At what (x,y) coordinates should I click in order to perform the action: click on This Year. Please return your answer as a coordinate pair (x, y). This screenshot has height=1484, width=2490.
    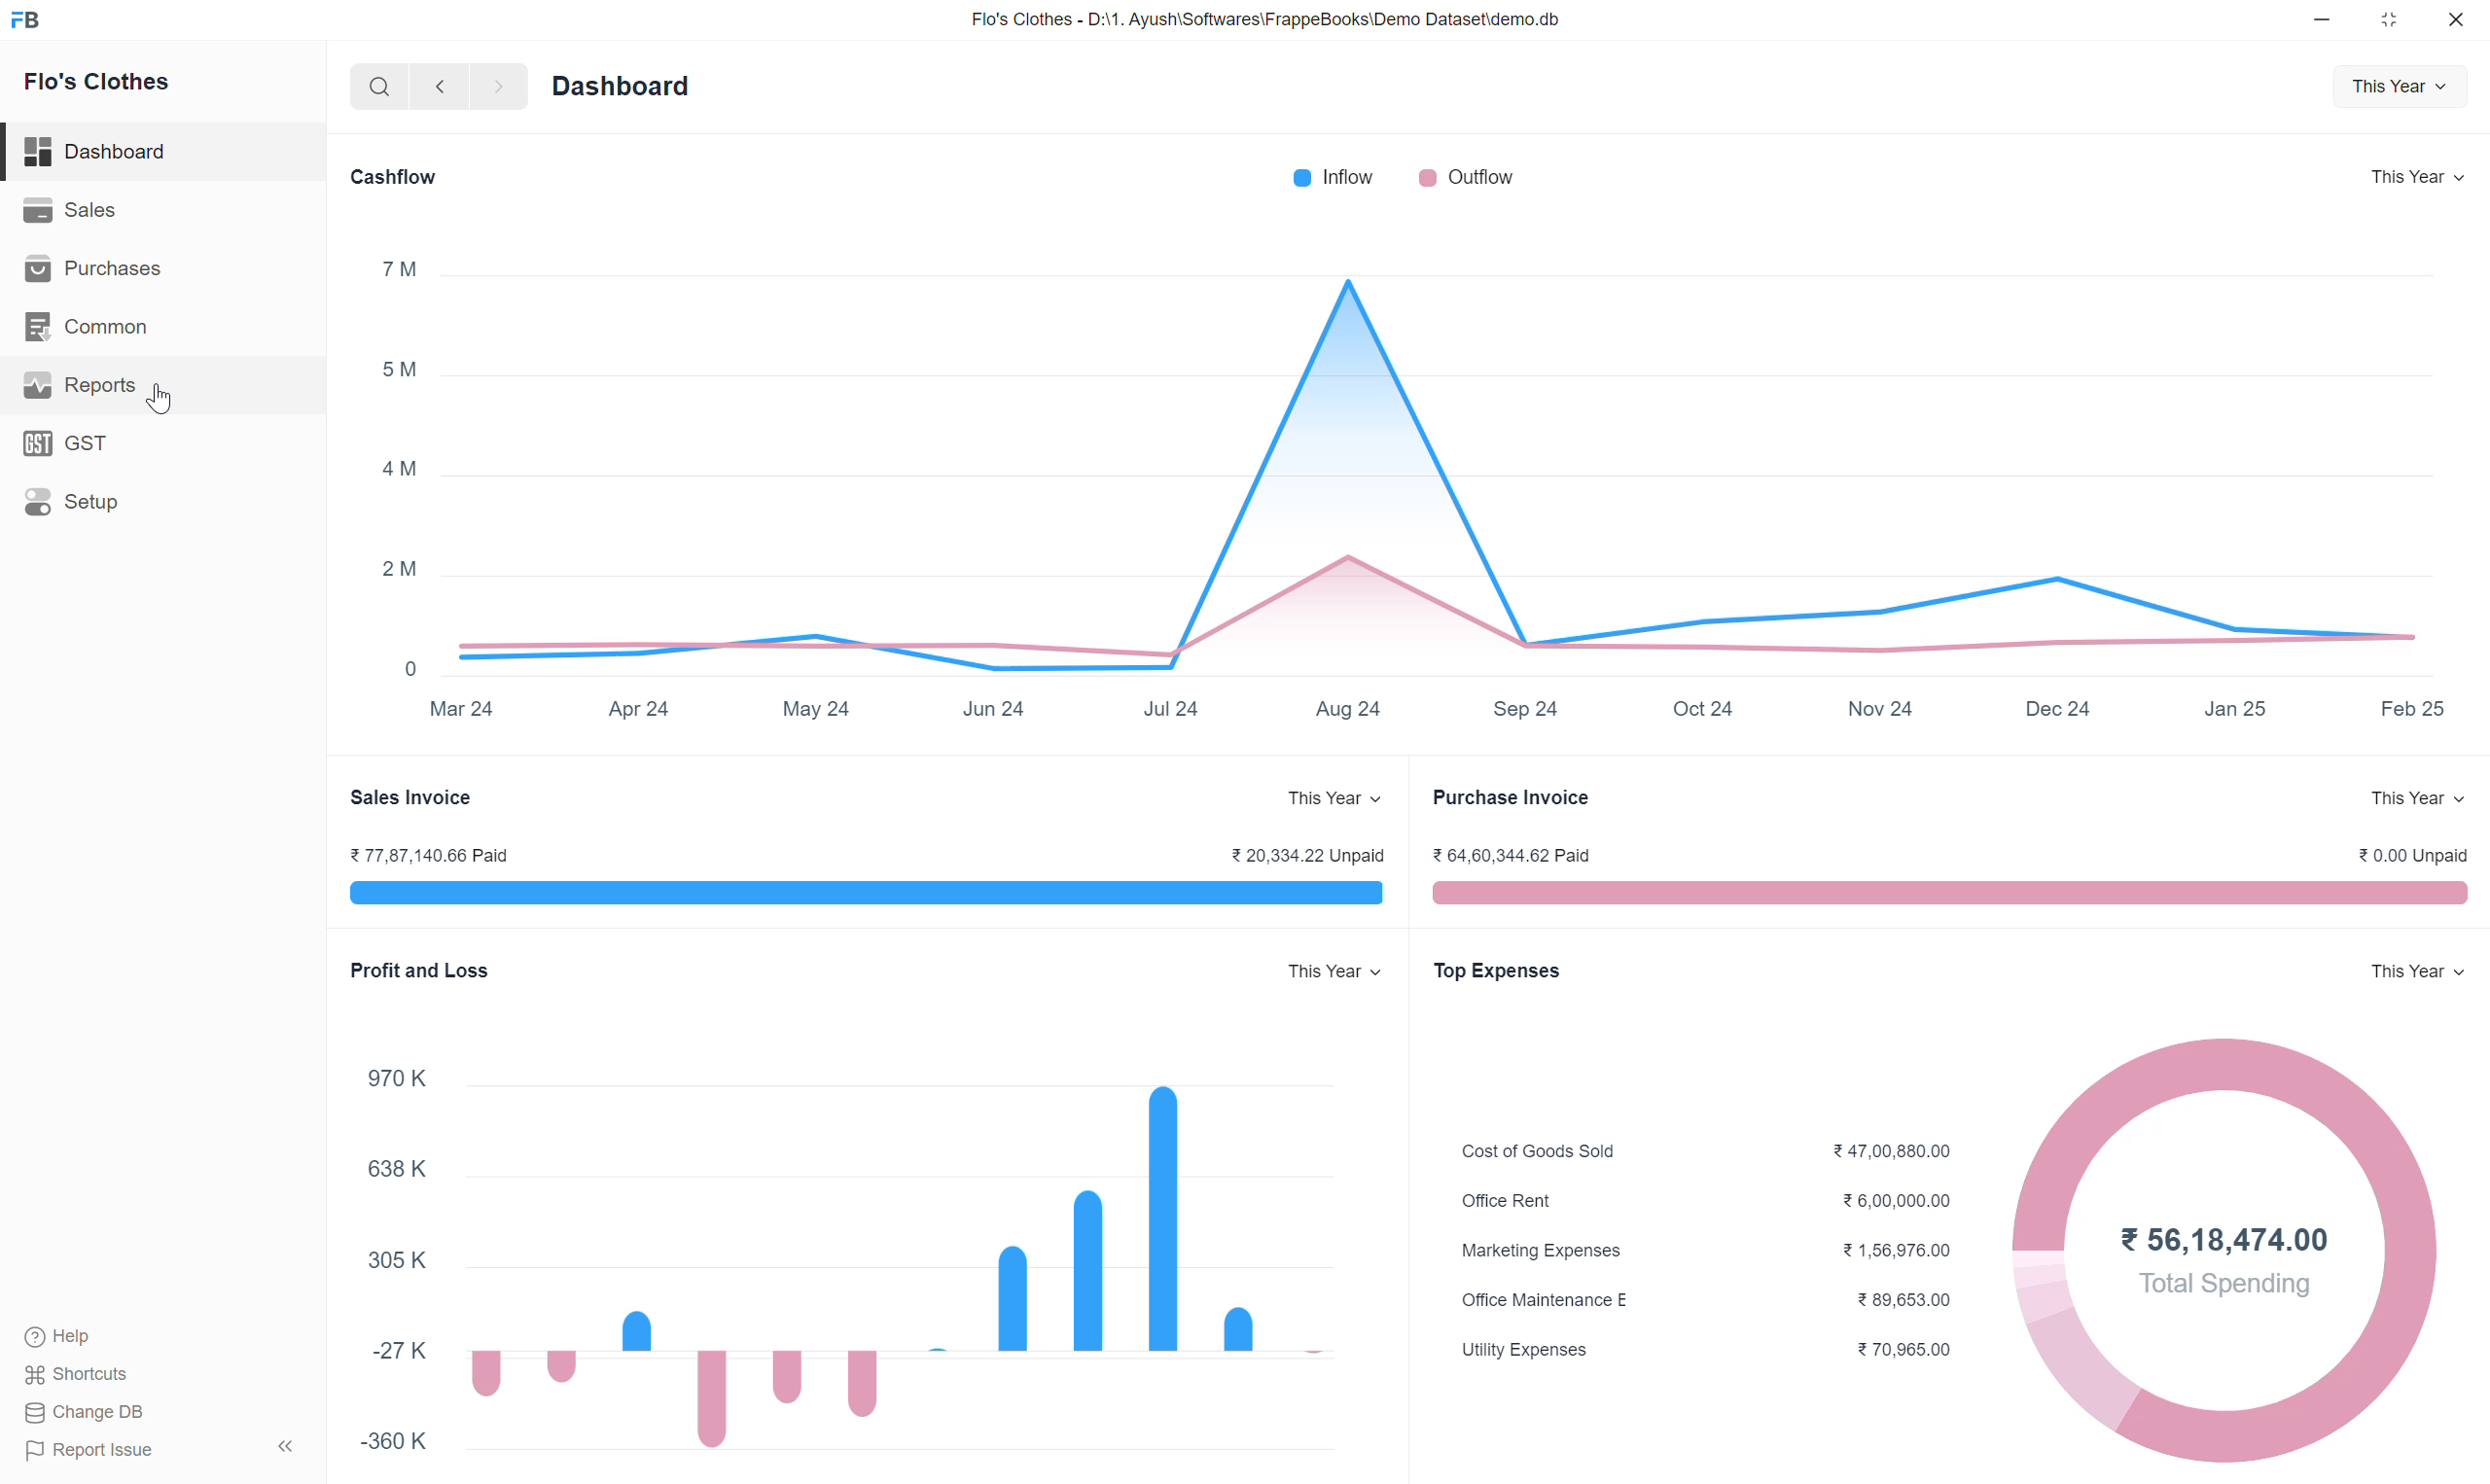
    Looking at the image, I should click on (2415, 801).